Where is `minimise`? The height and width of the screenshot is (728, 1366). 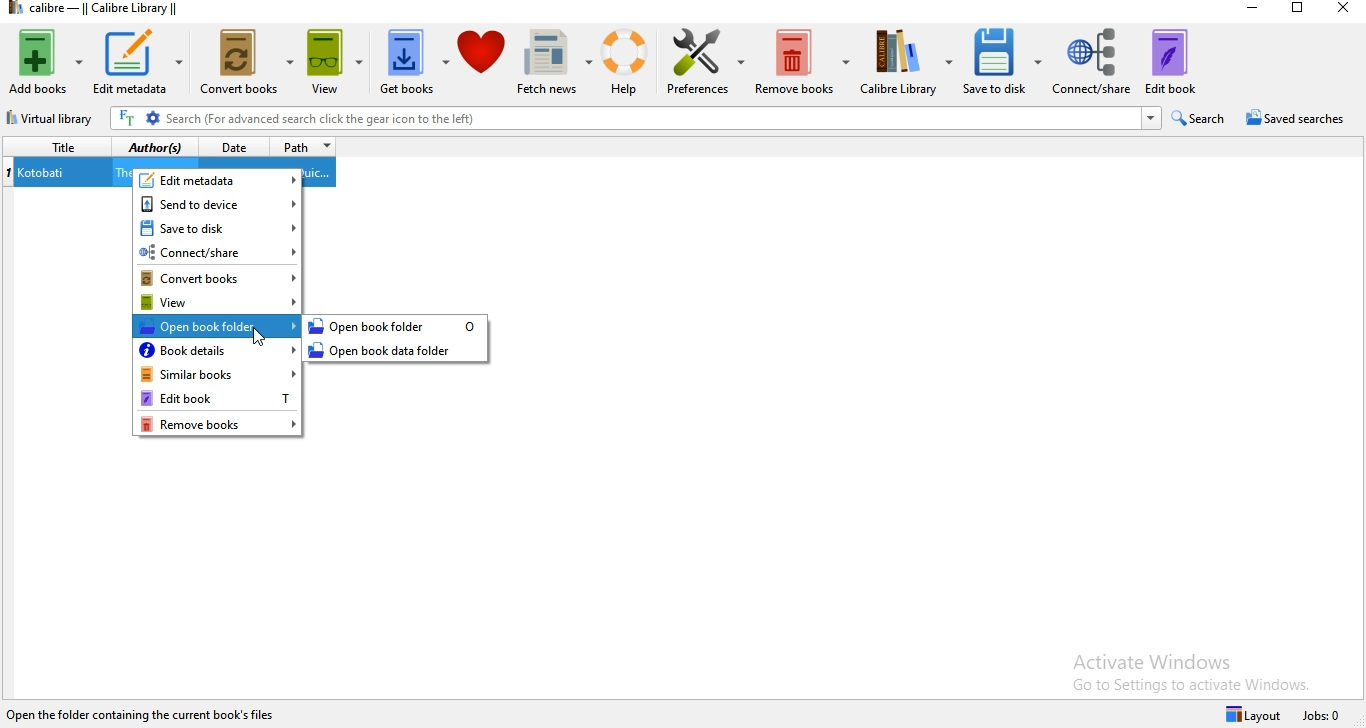
minimise is located at coordinates (1254, 8).